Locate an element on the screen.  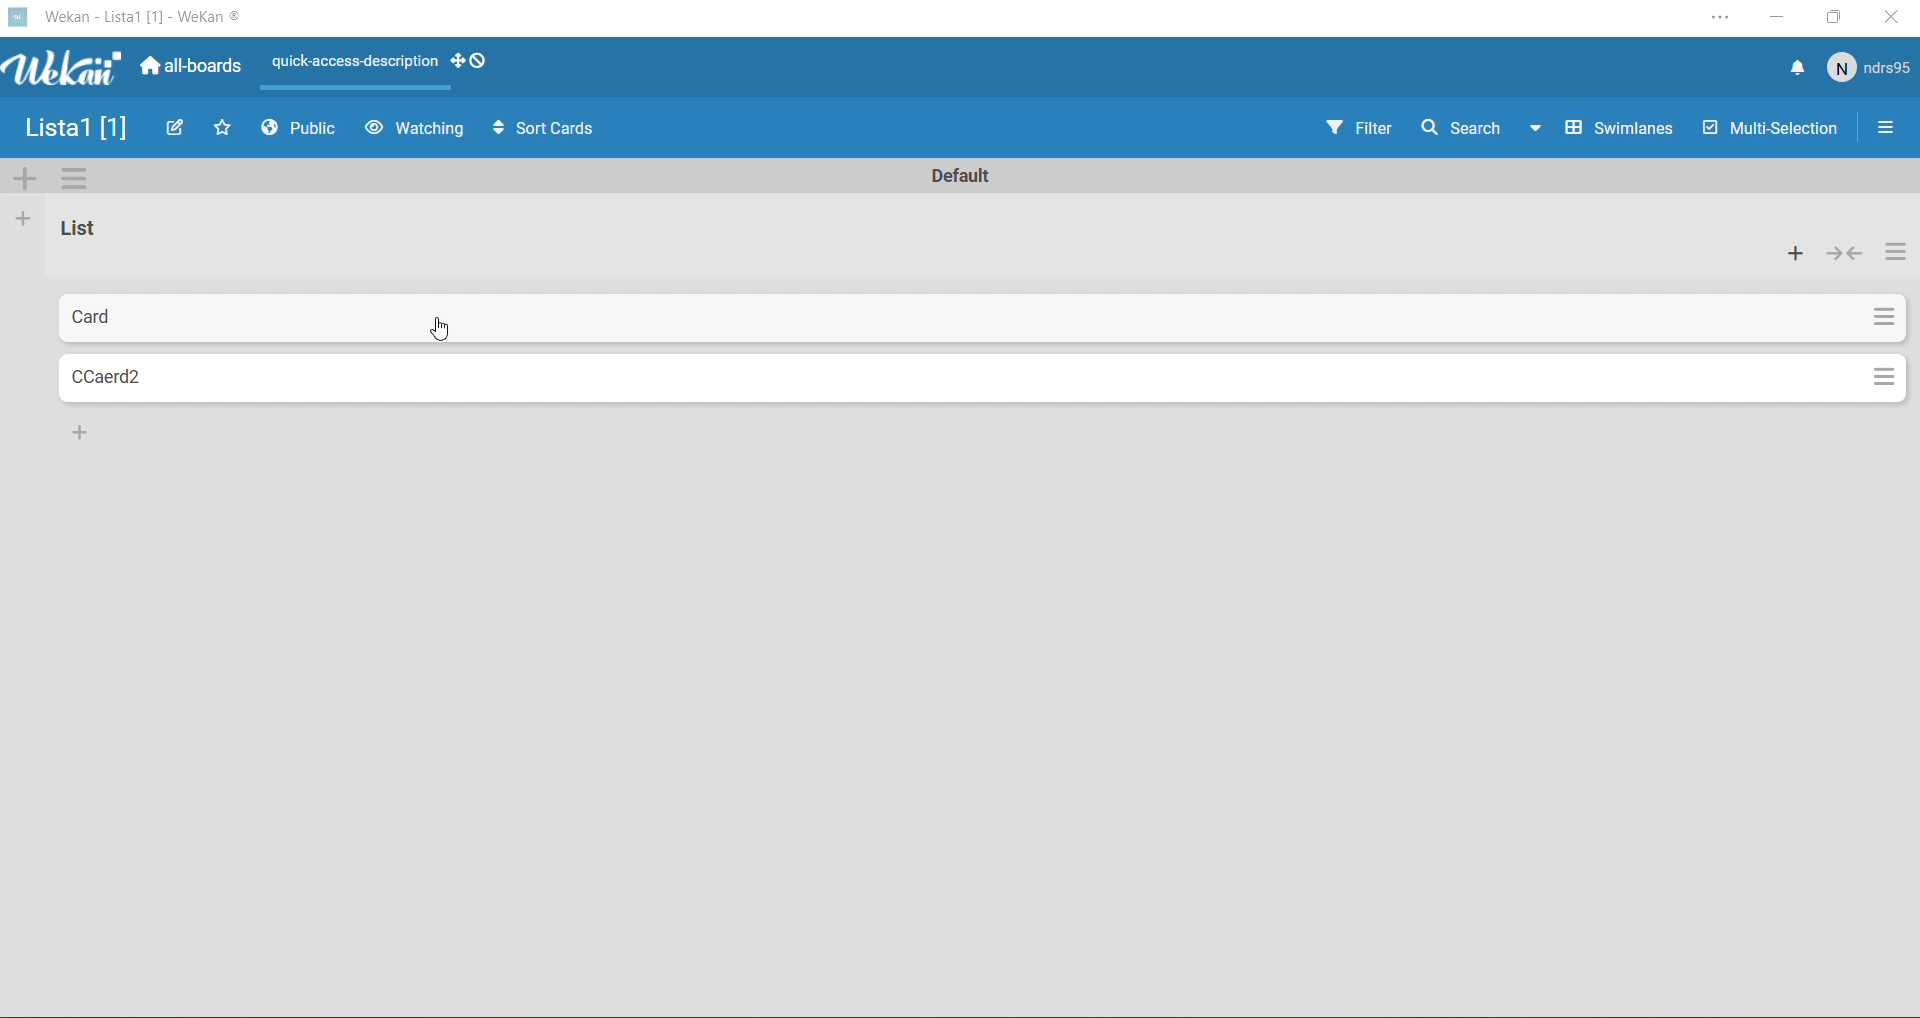
Minimize is located at coordinates (1778, 17).